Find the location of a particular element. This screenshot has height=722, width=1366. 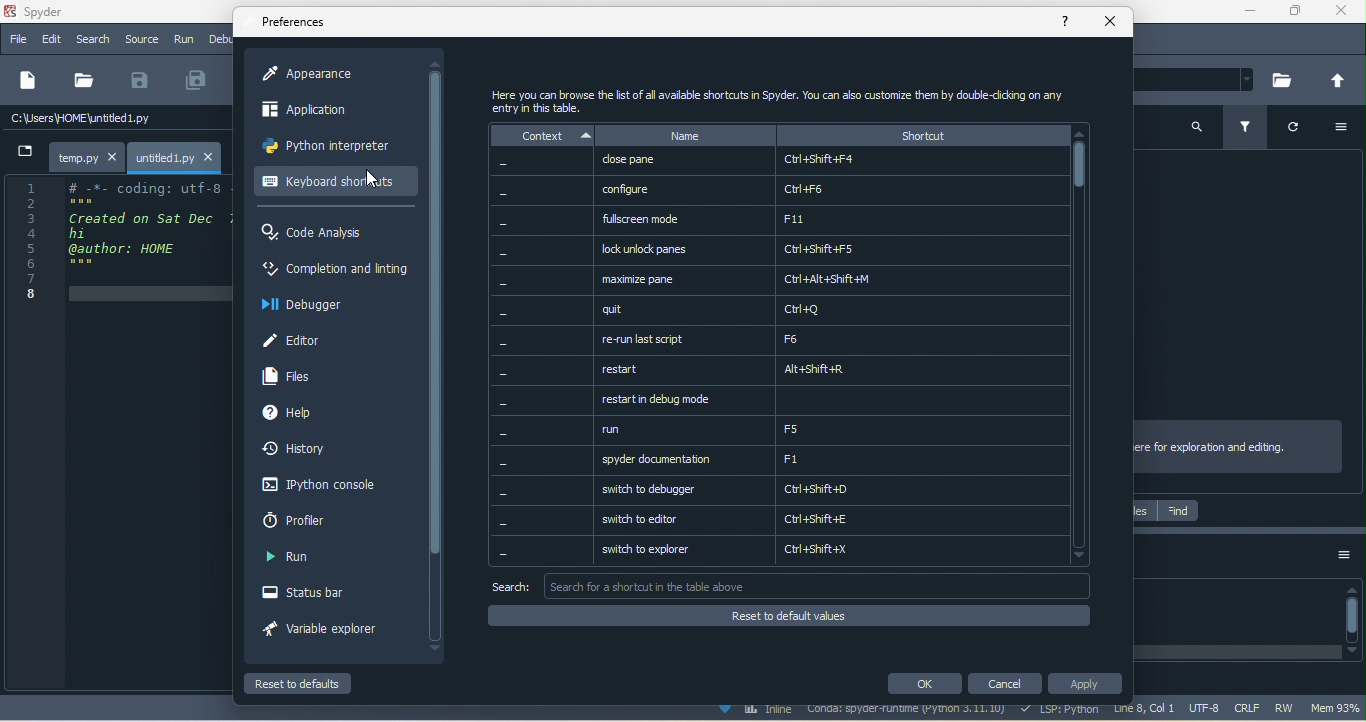

comletion and linting is located at coordinates (334, 271).